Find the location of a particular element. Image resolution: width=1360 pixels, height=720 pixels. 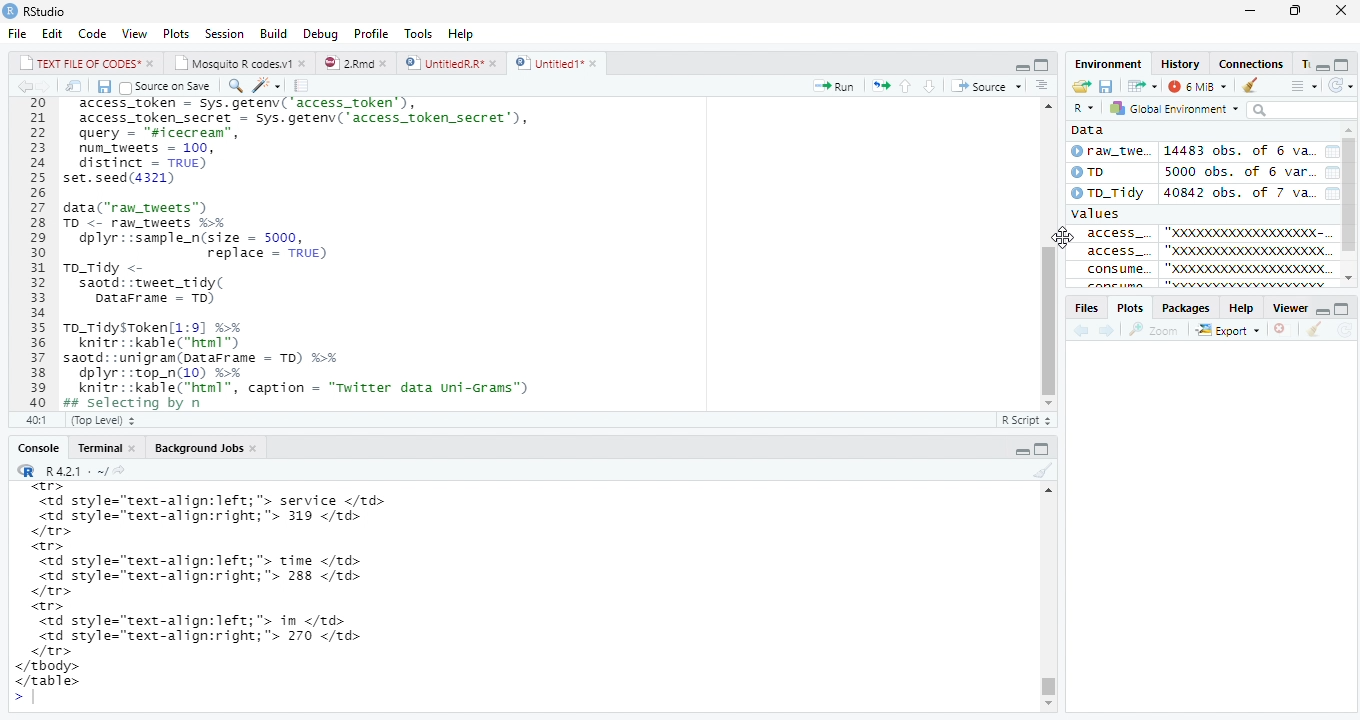

show iin new window is located at coordinates (73, 86).